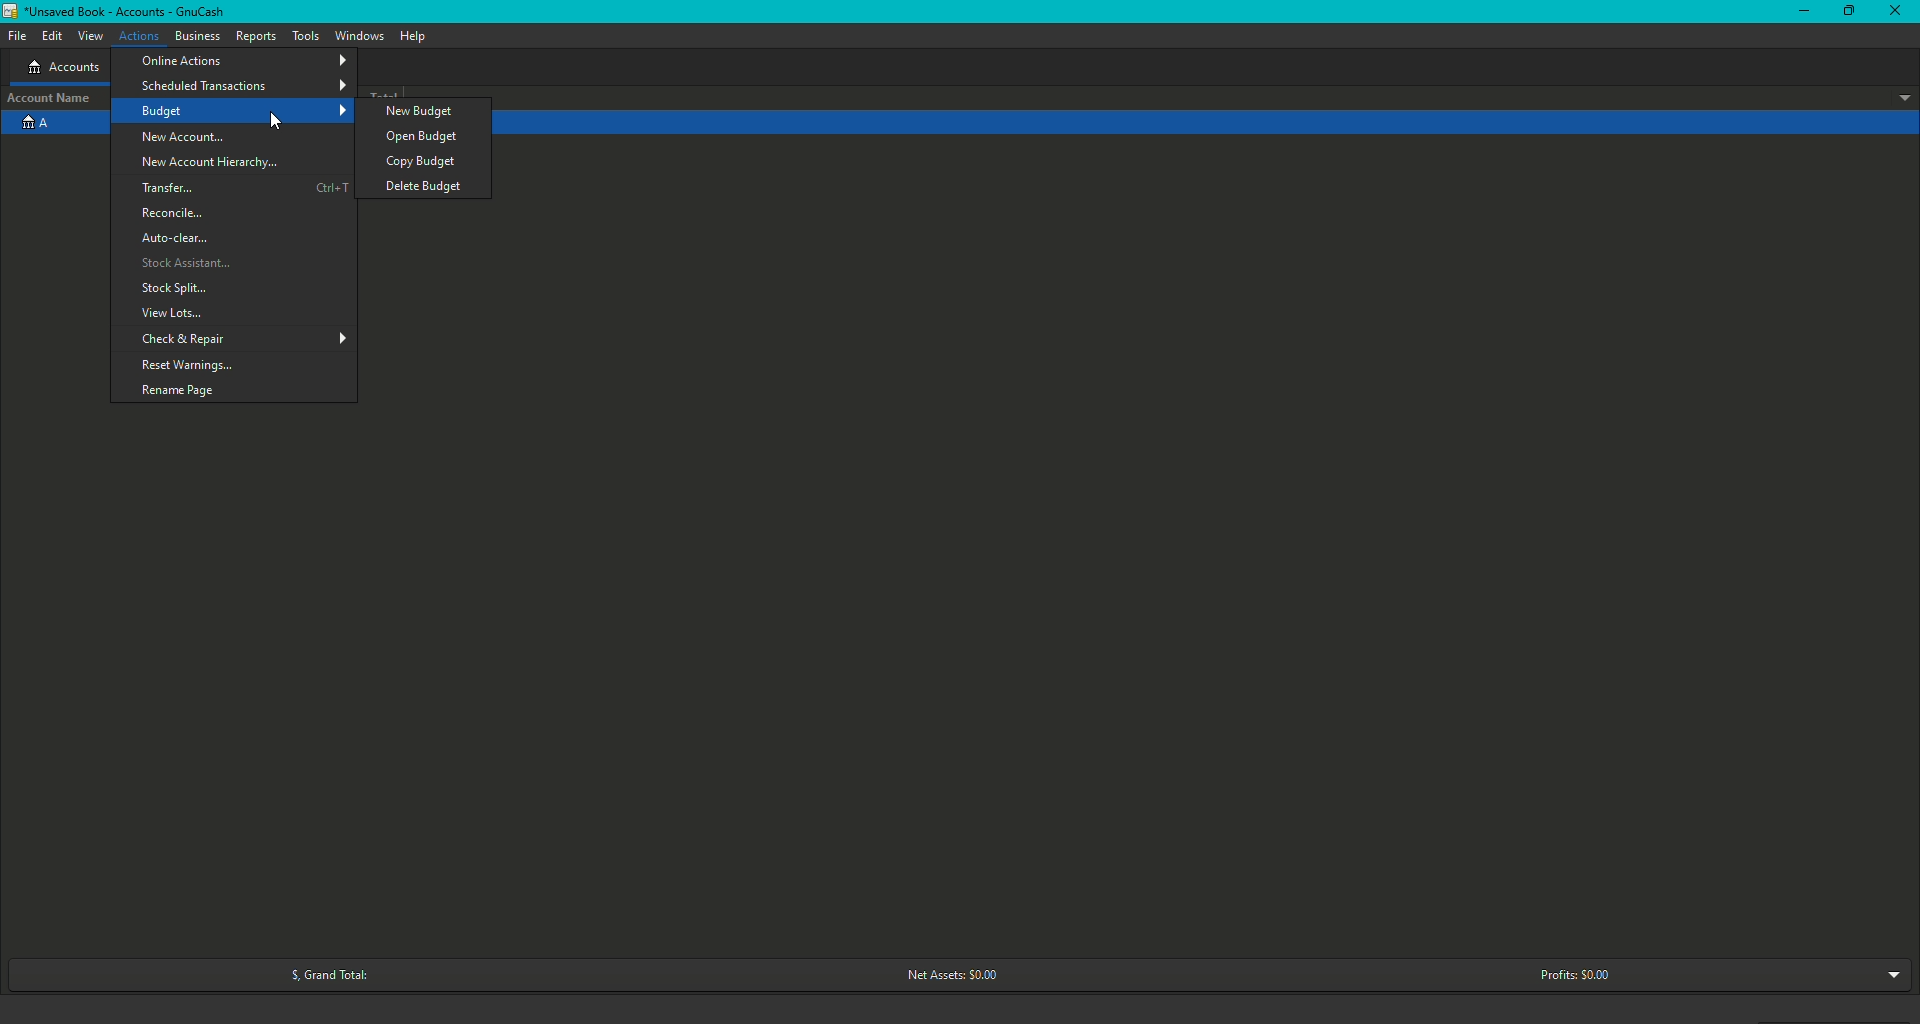 This screenshot has width=1920, height=1024. Describe the element at coordinates (278, 124) in the screenshot. I see `cursor` at that location.